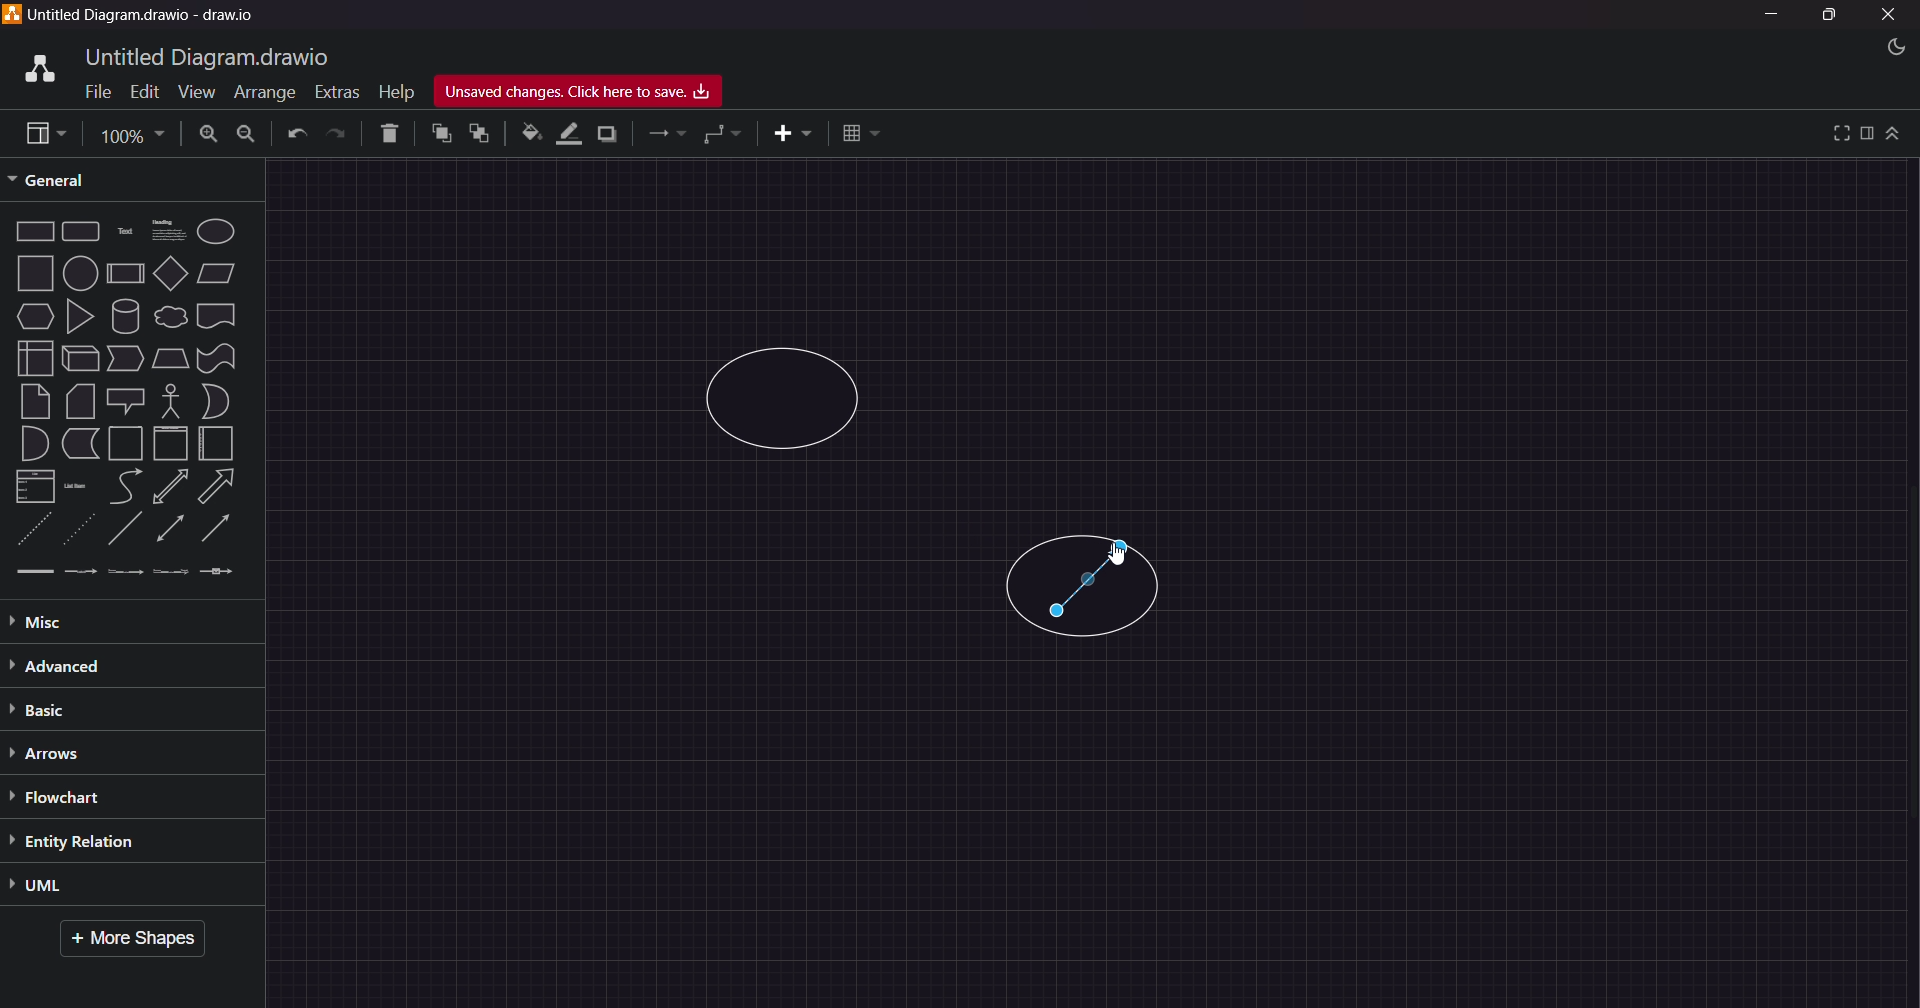 The height and width of the screenshot is (1008, 1920). I want to click on table, so click(862, 132).